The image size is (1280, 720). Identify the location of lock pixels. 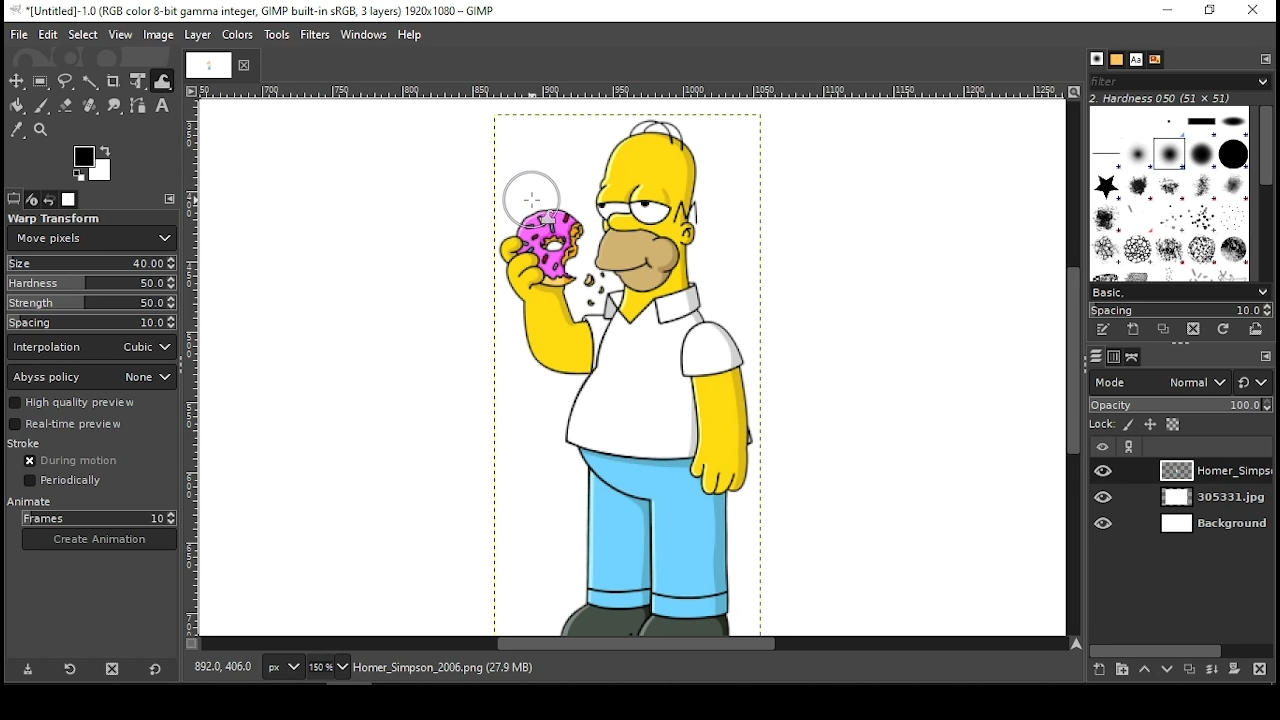
(1129, 425).